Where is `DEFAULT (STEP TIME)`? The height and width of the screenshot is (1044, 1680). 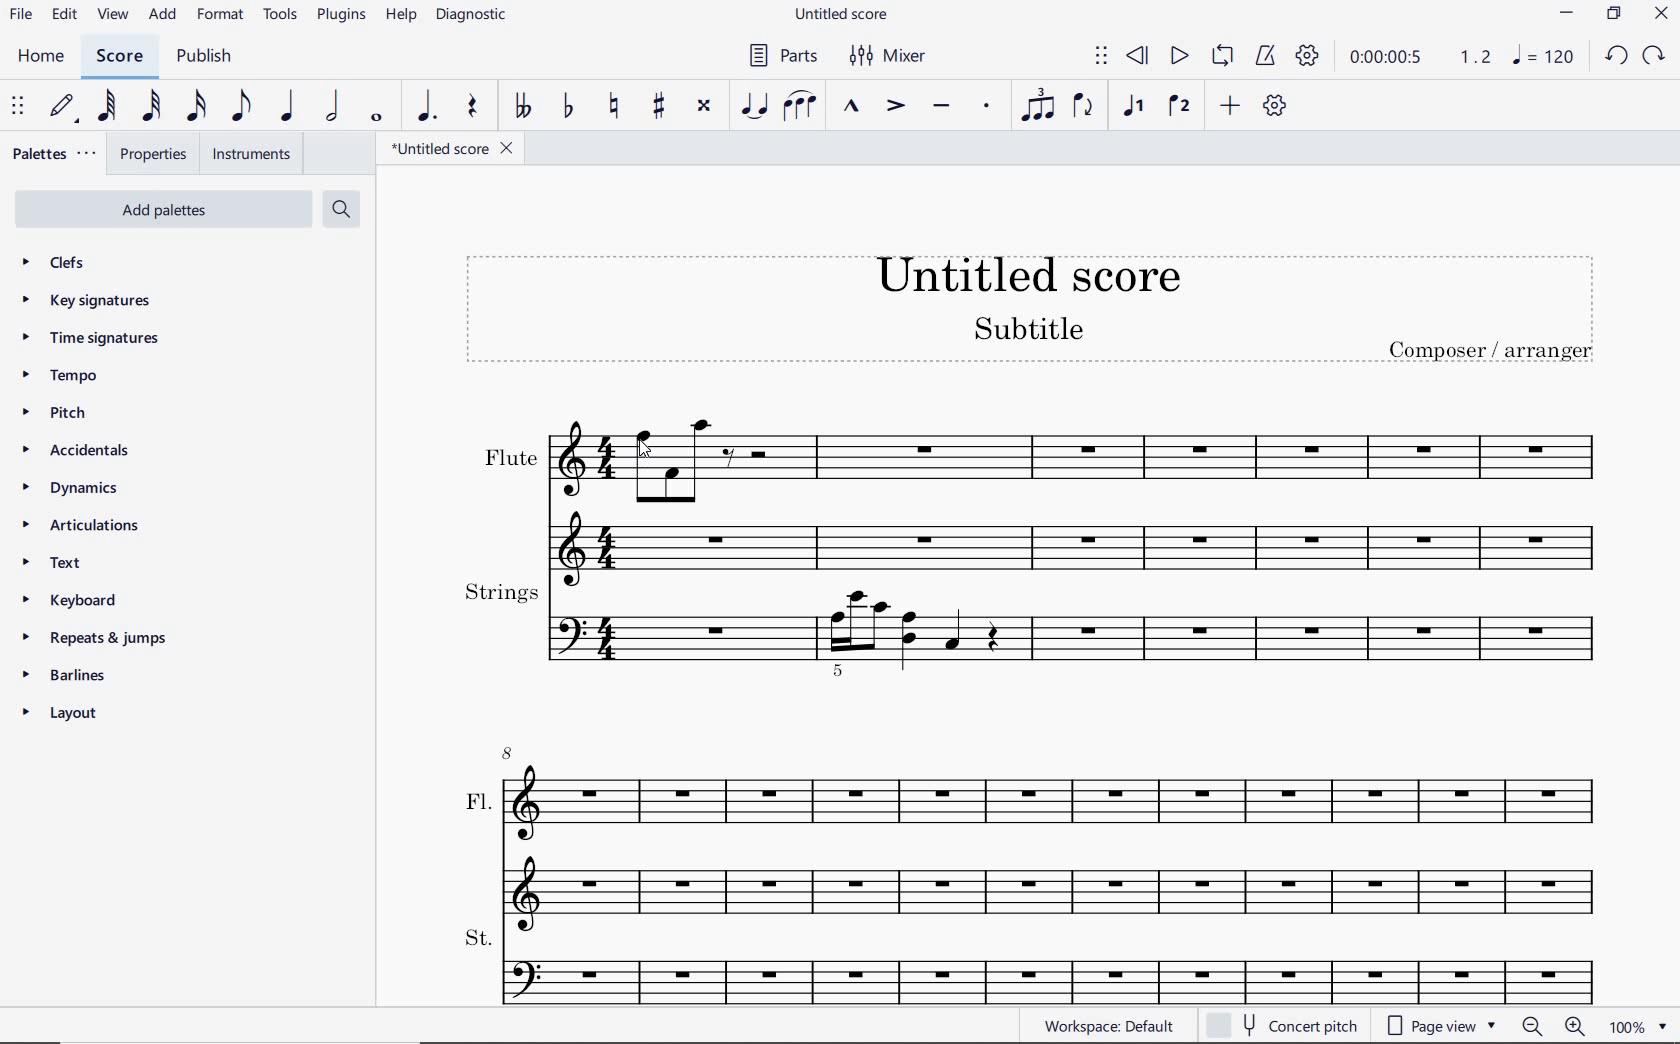
DEFAULT (STEP TIME) is located at coordinates (60, 107).